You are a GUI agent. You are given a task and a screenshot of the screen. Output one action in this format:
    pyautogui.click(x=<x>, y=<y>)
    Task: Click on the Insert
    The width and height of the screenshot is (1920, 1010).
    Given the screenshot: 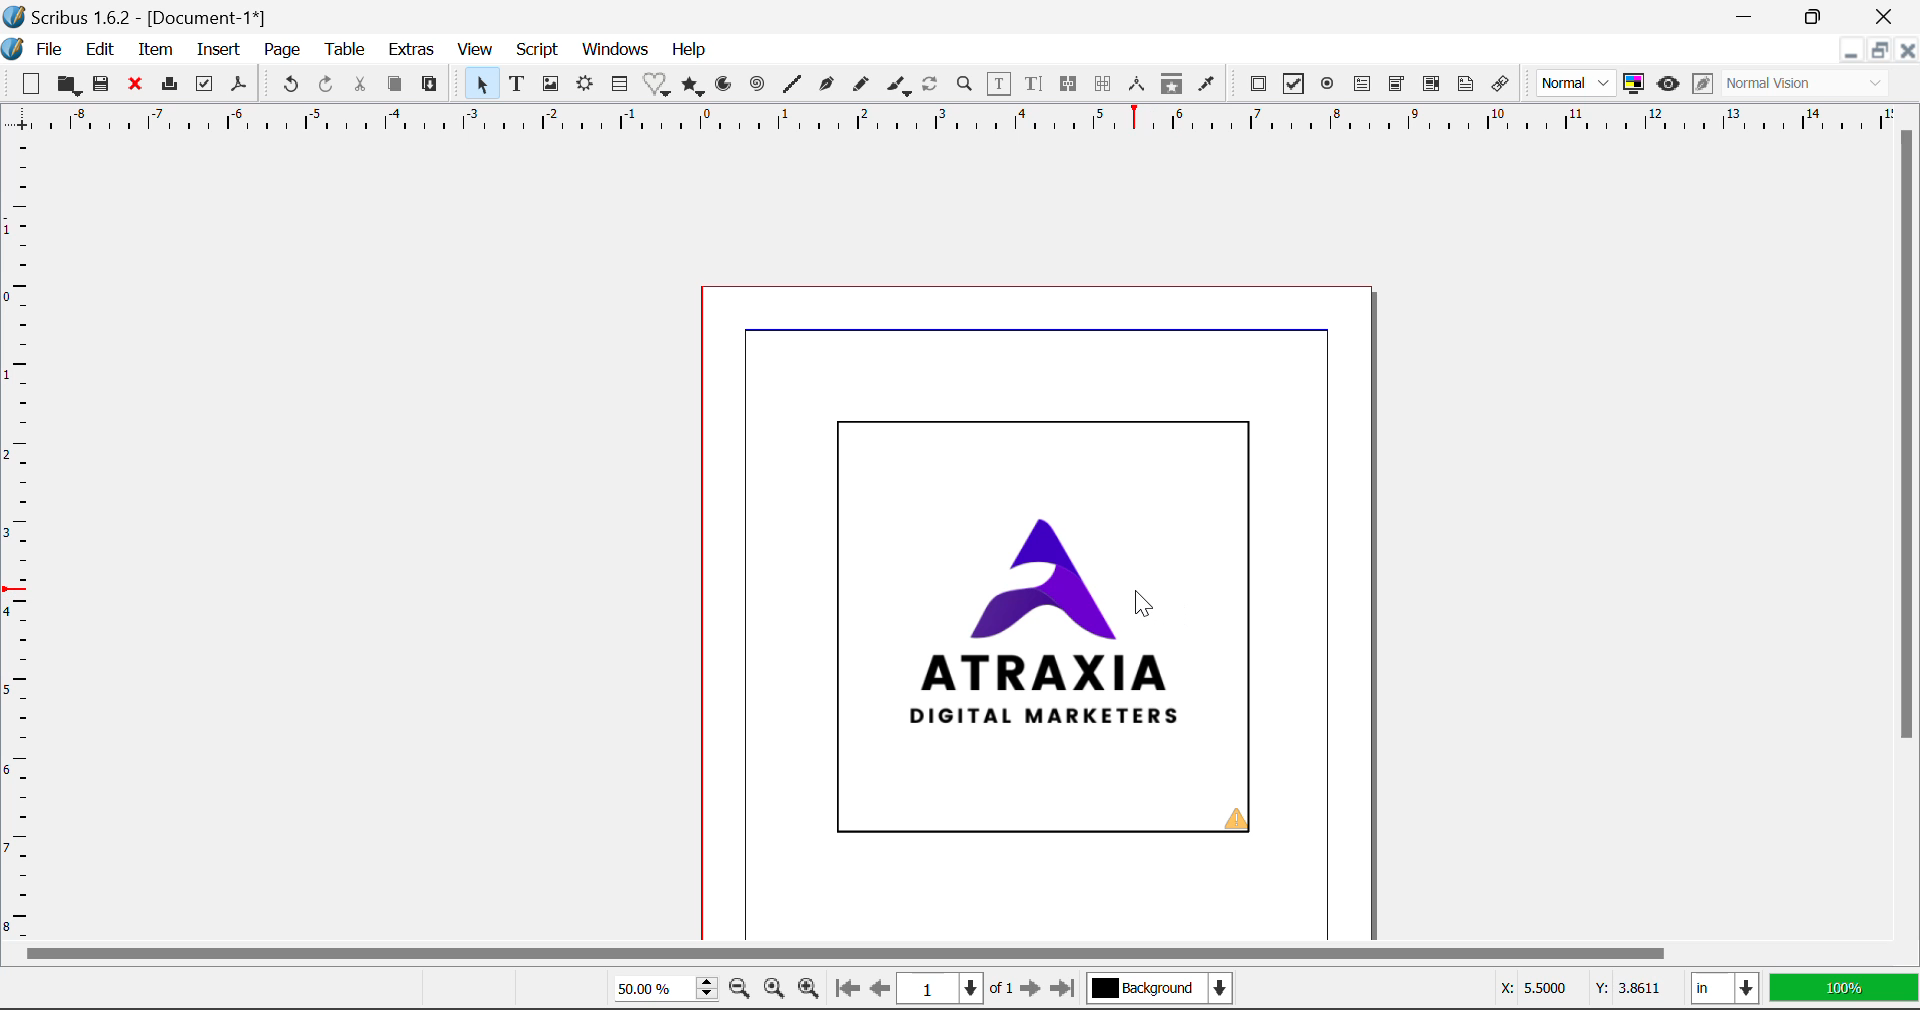 What is the action you would take?
    pyautogui.click(x=217, y=50)
    